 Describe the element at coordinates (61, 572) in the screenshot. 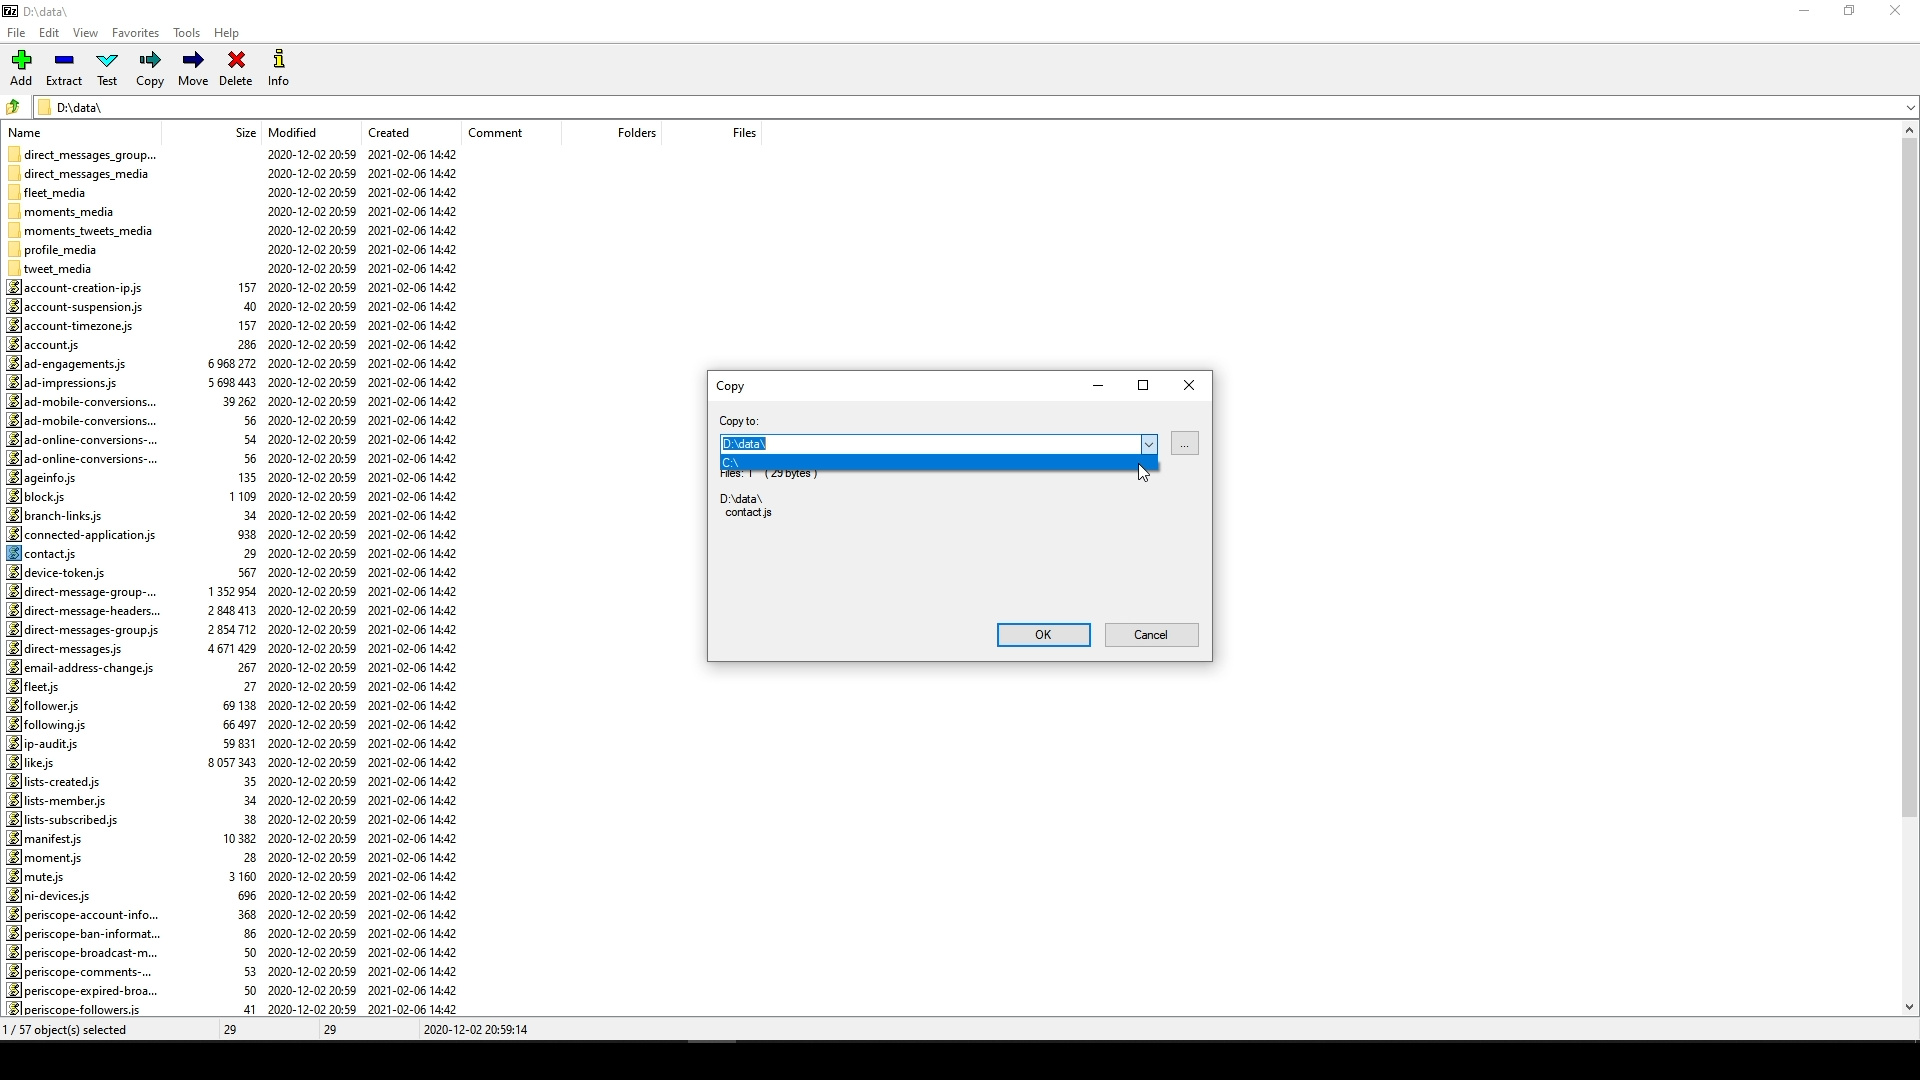

I see `device-token.js` at that location.